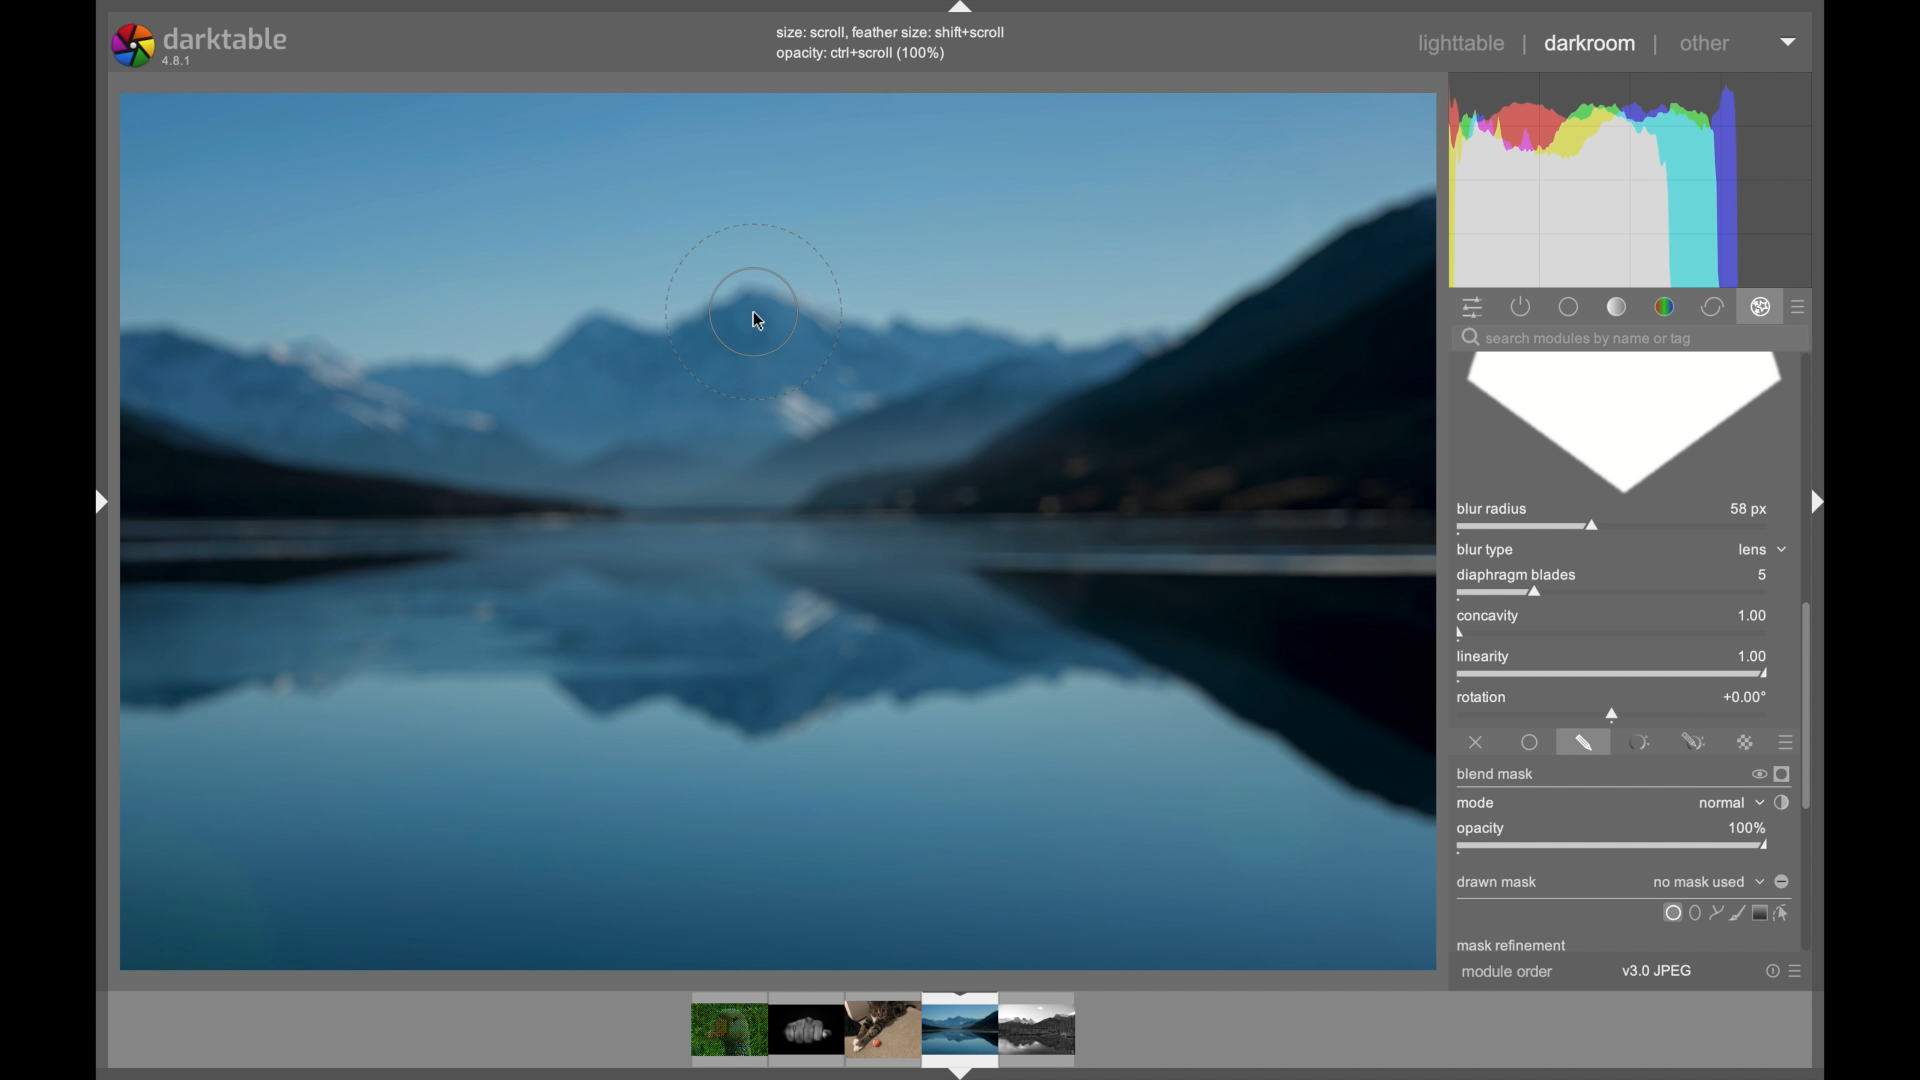 The width and height of the screenshot is (1920, 1080). What do you see at coordinates (1613, 713) in the screenshot?
I see `slider` at bounding box center [1613, 713].